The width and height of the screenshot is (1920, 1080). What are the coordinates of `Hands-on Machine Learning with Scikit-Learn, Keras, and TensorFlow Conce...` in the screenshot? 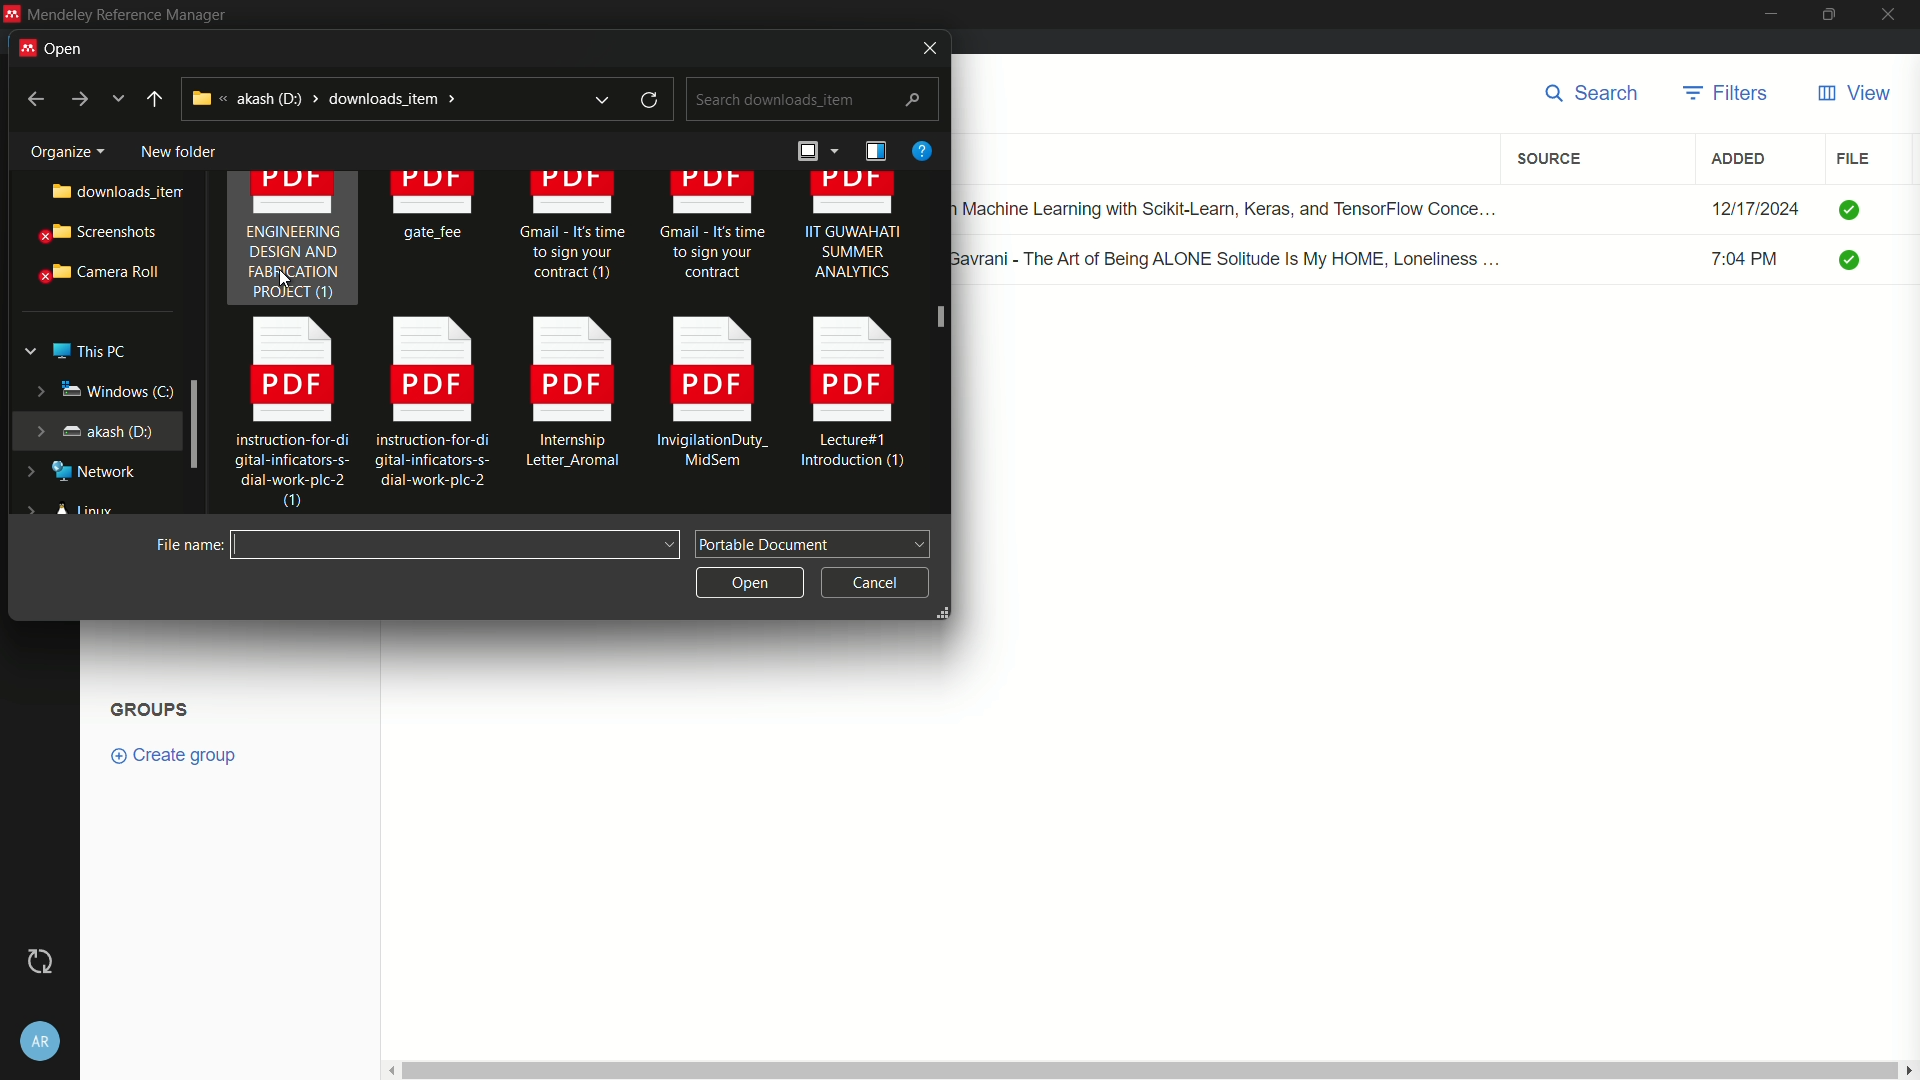 It's located at (1236, 204).